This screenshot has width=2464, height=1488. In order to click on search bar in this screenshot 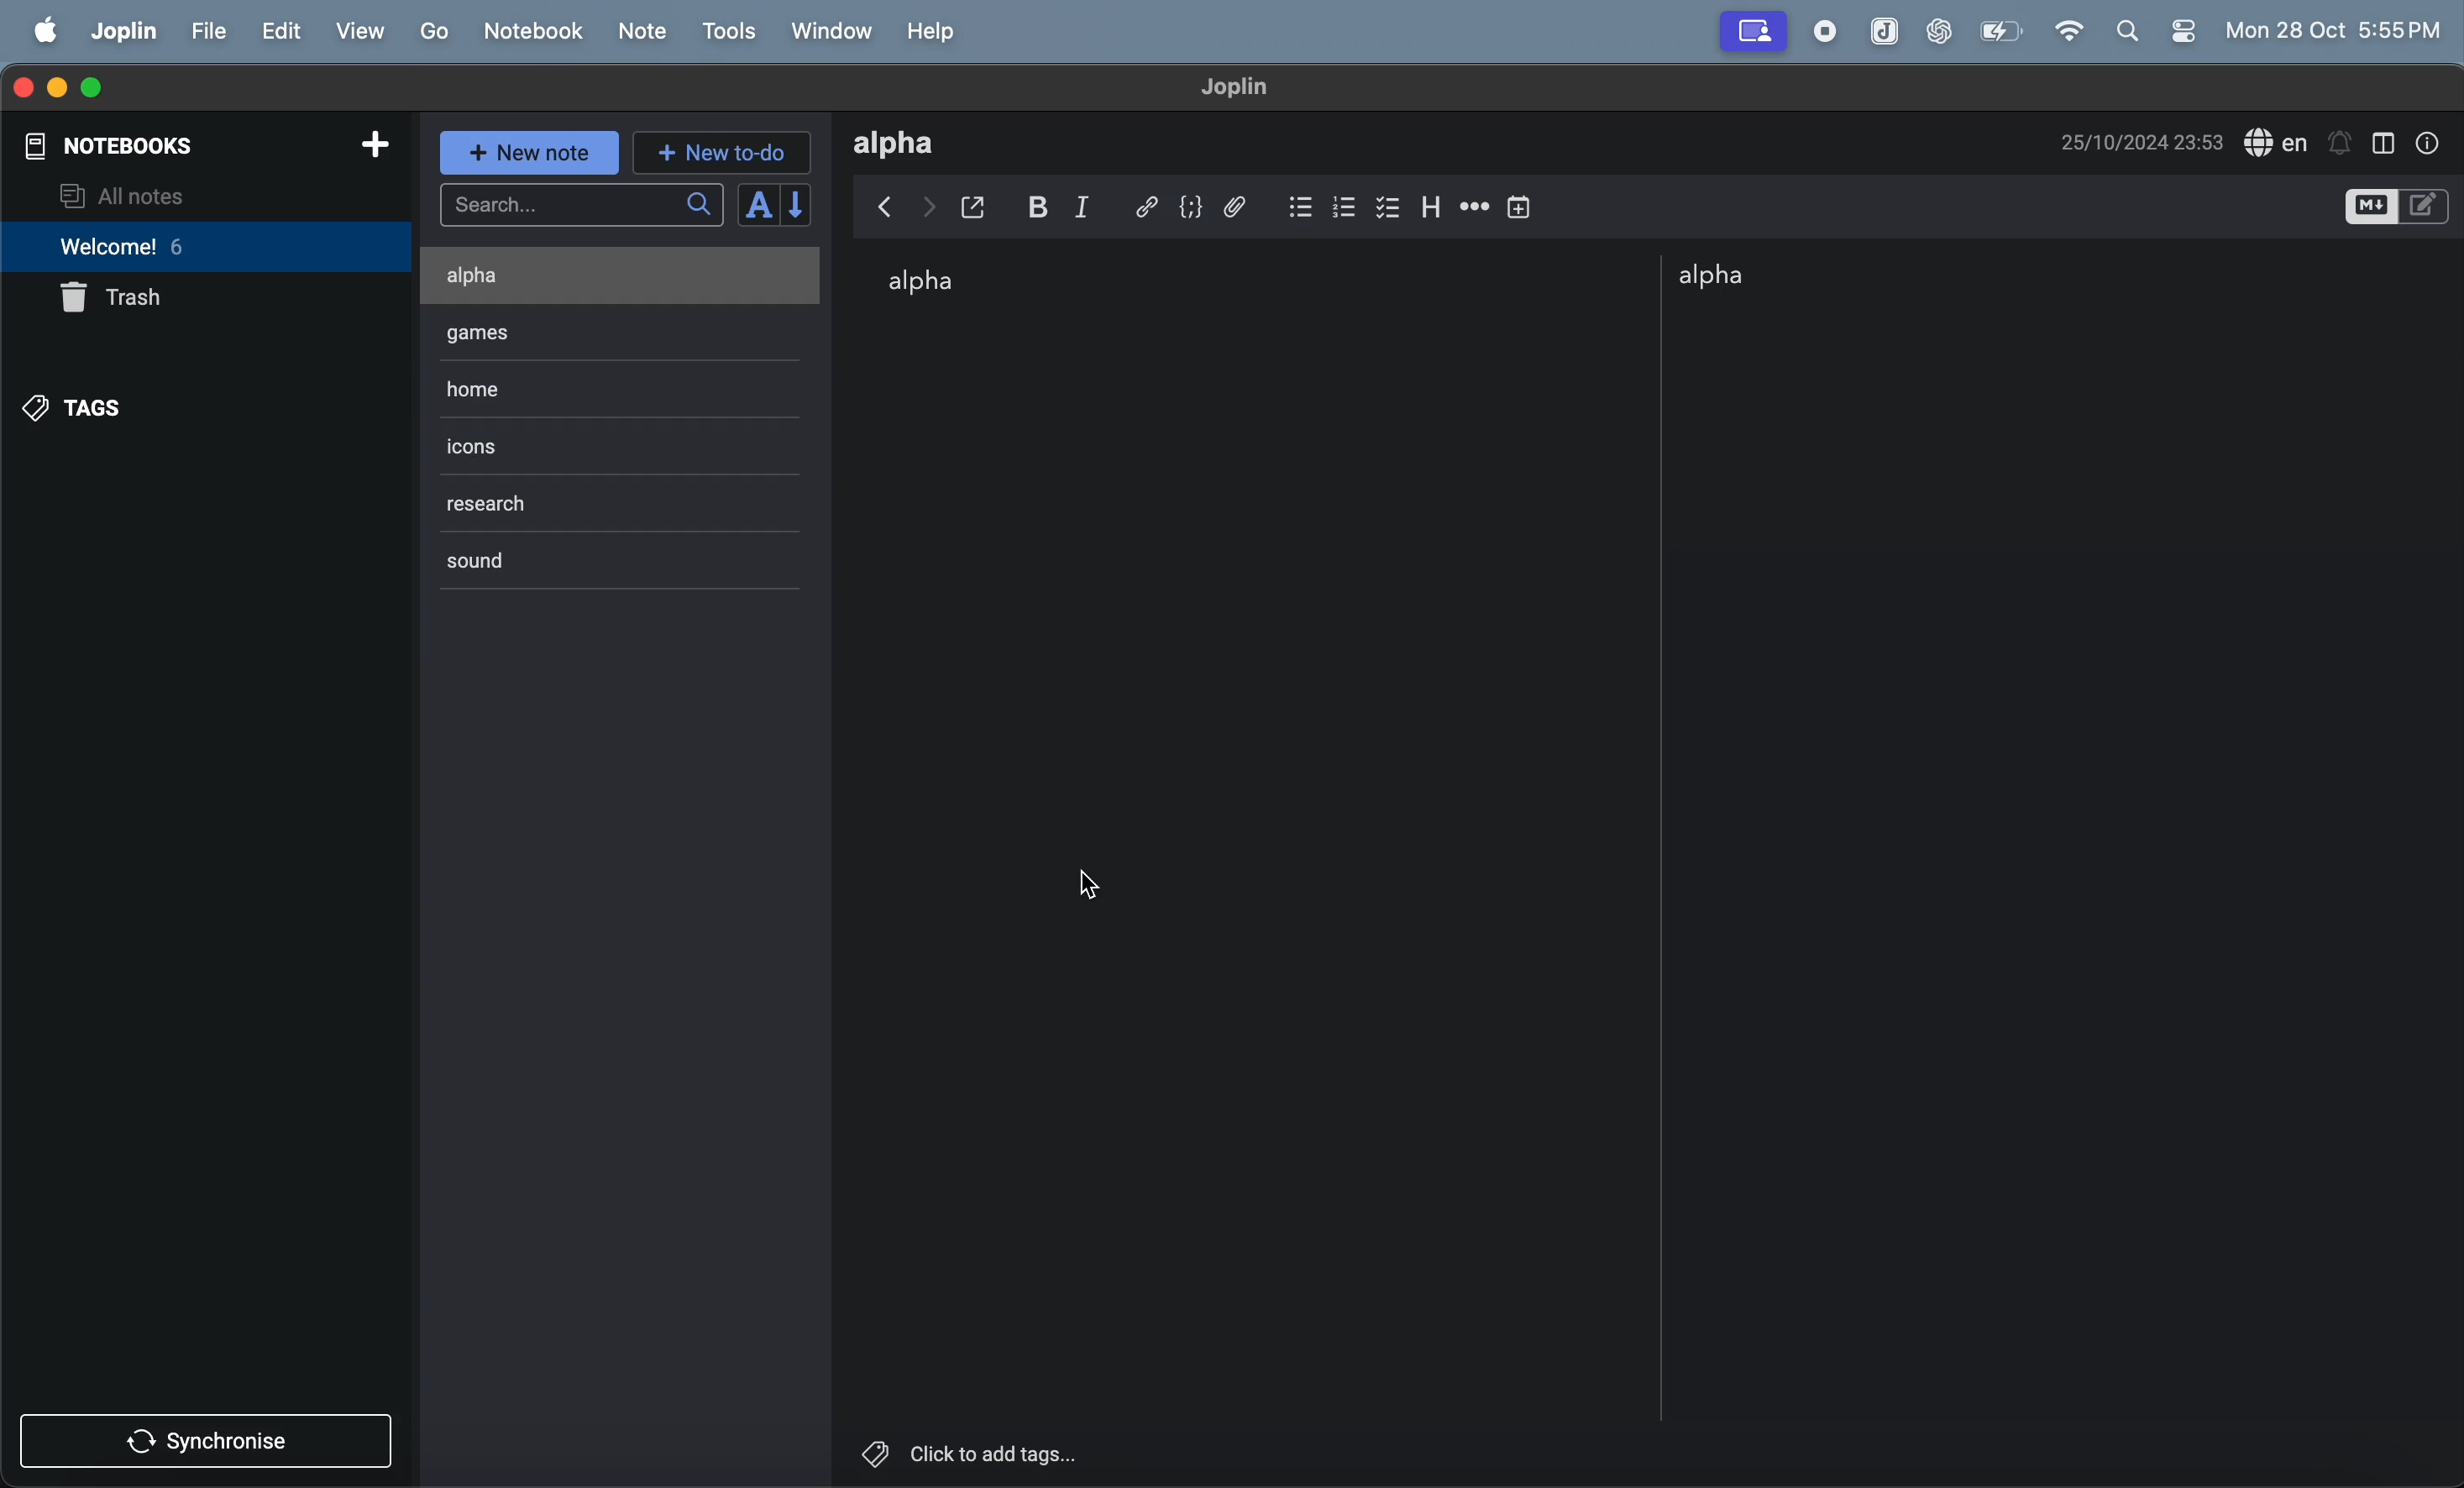, I will do `click(580, 206)`.